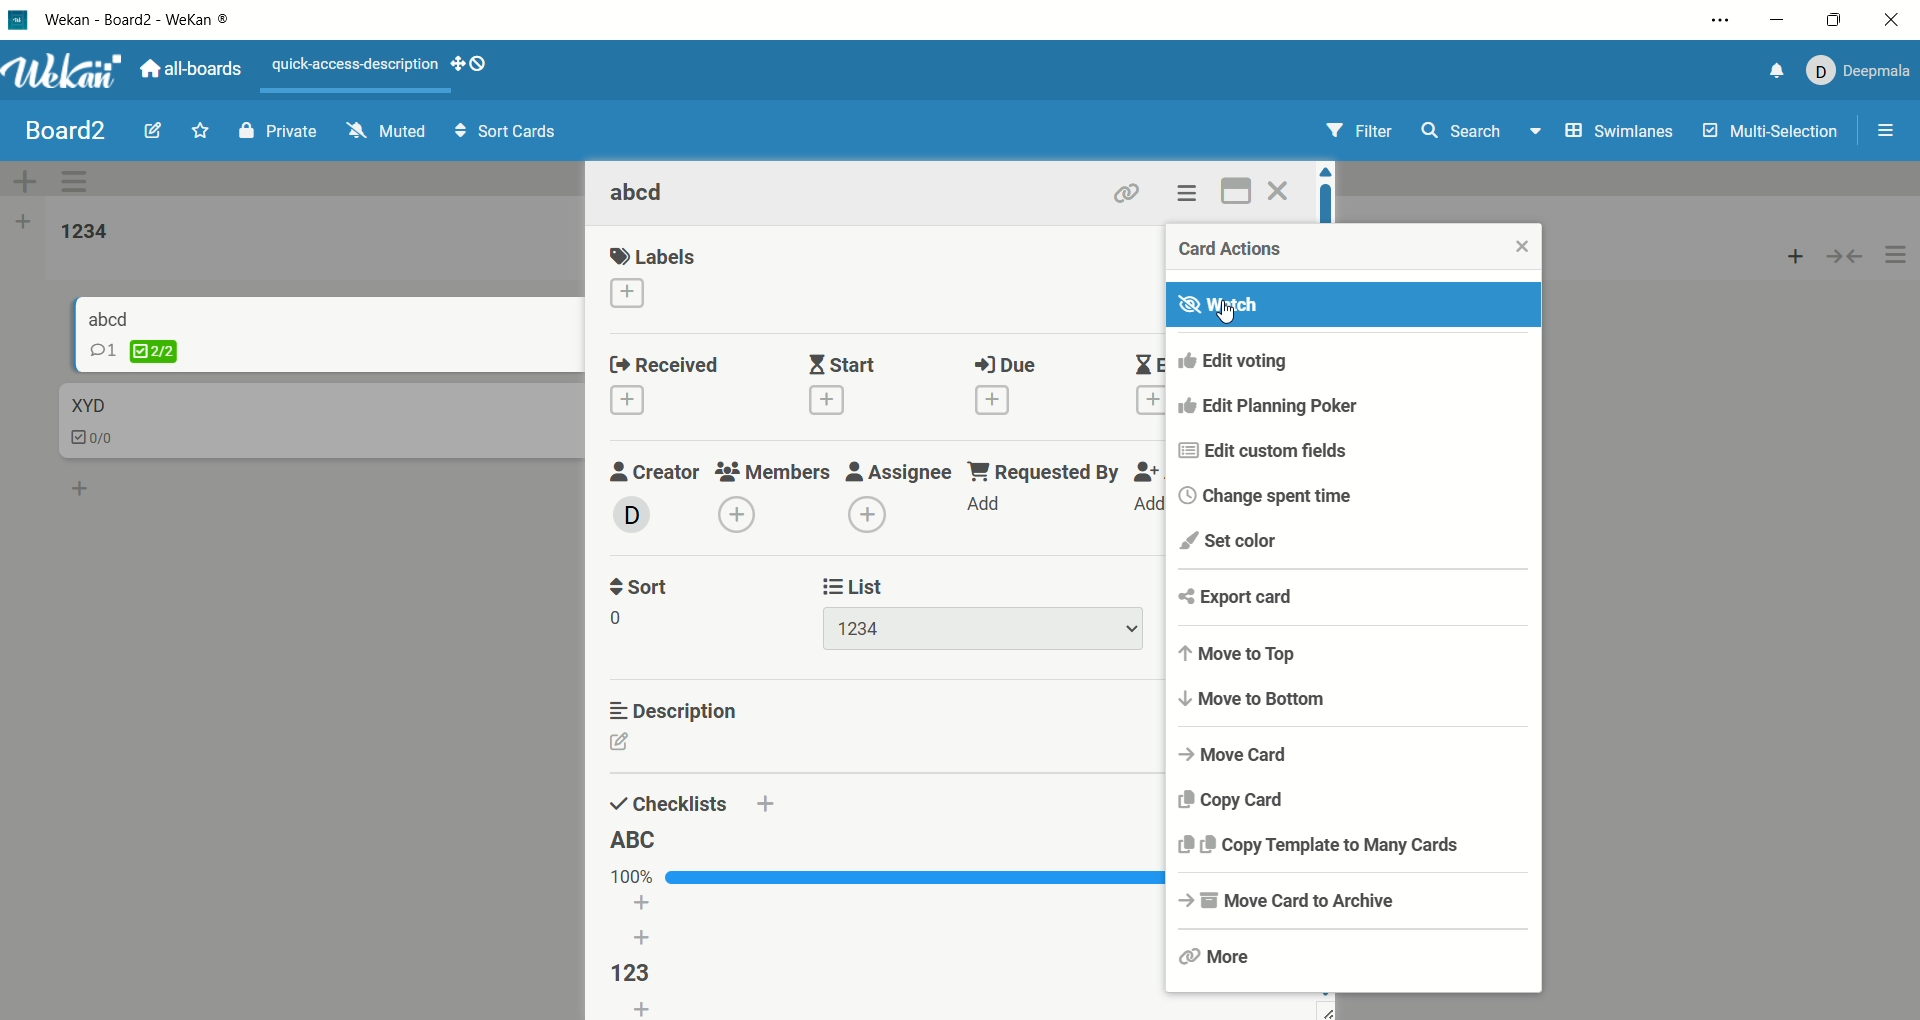  I want to click on all boards, so click(199, 71).